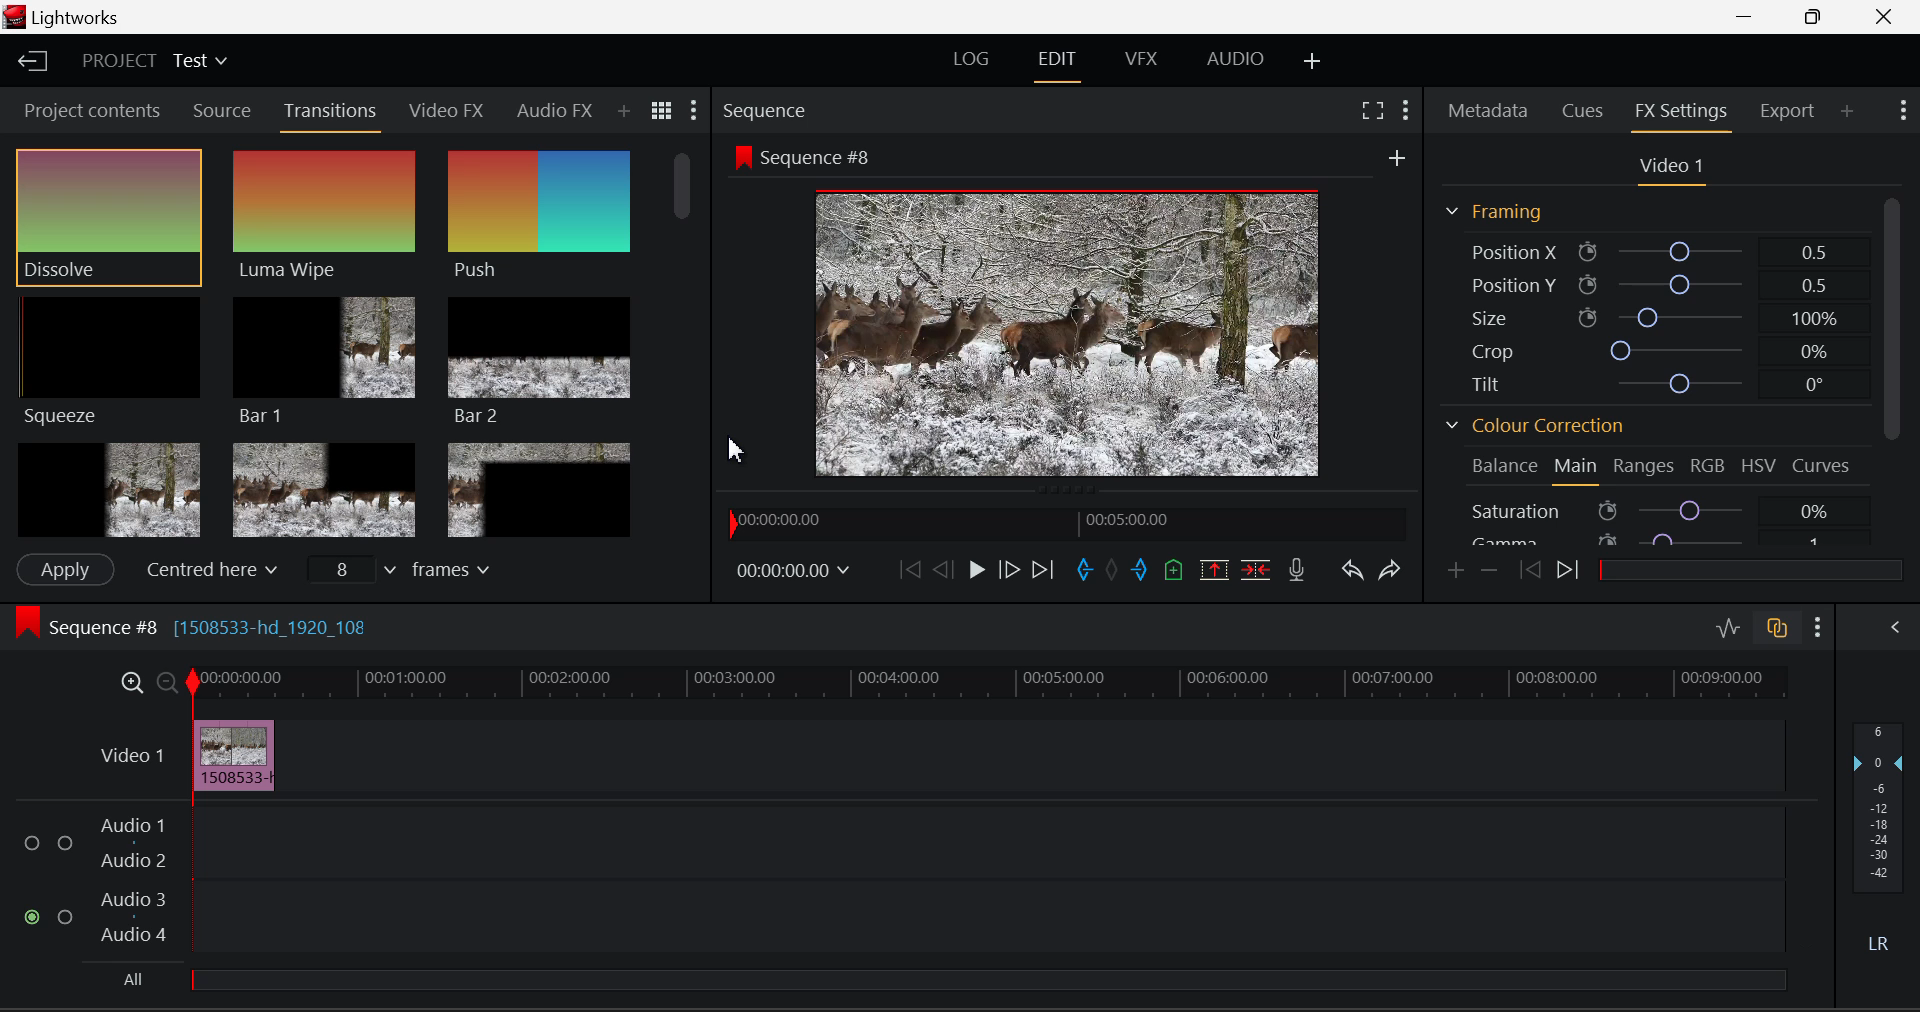  I want to click on Centered here, so click(208, 570).